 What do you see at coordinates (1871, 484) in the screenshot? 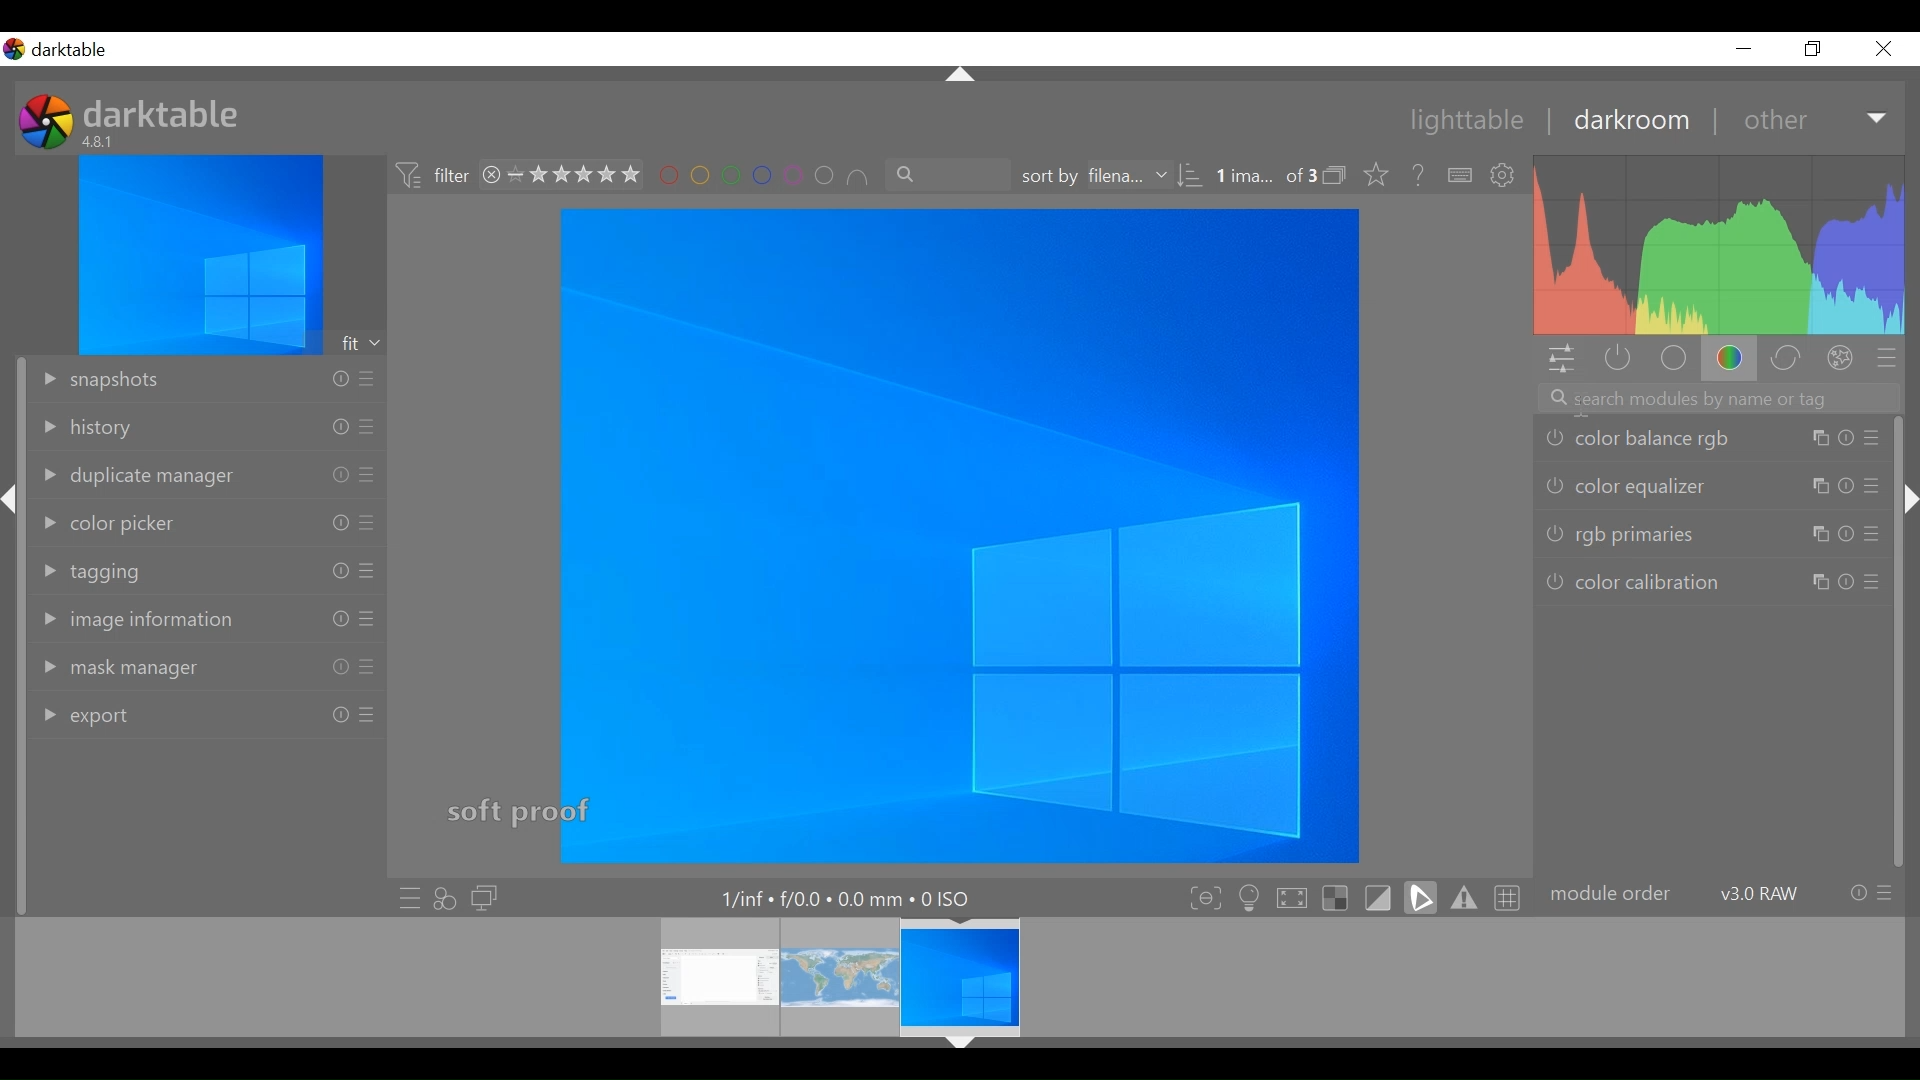
I see `presets` at bounding box center [1871, 484].